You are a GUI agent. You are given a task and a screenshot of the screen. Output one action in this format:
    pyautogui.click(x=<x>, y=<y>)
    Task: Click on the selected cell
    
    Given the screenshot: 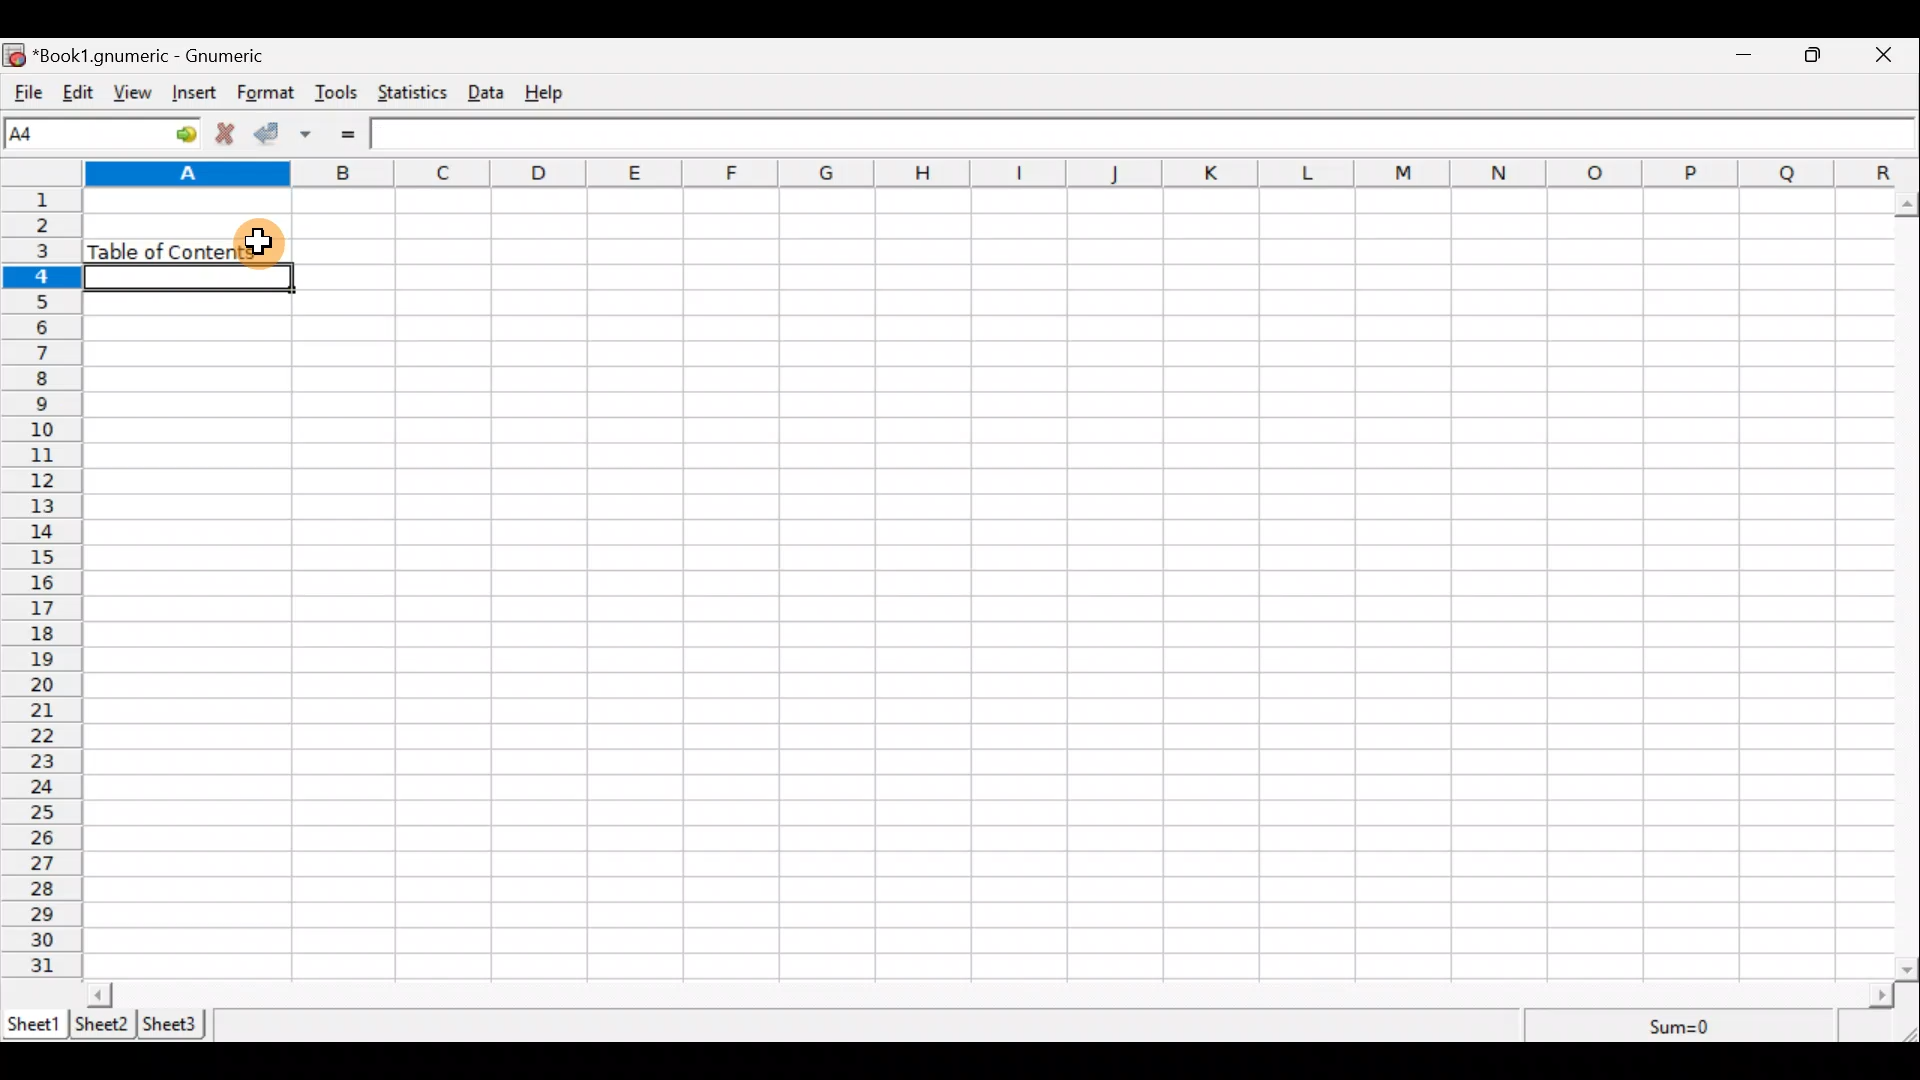 What is the action you would take?
    pyautogui.click(x=188, y=278)
    